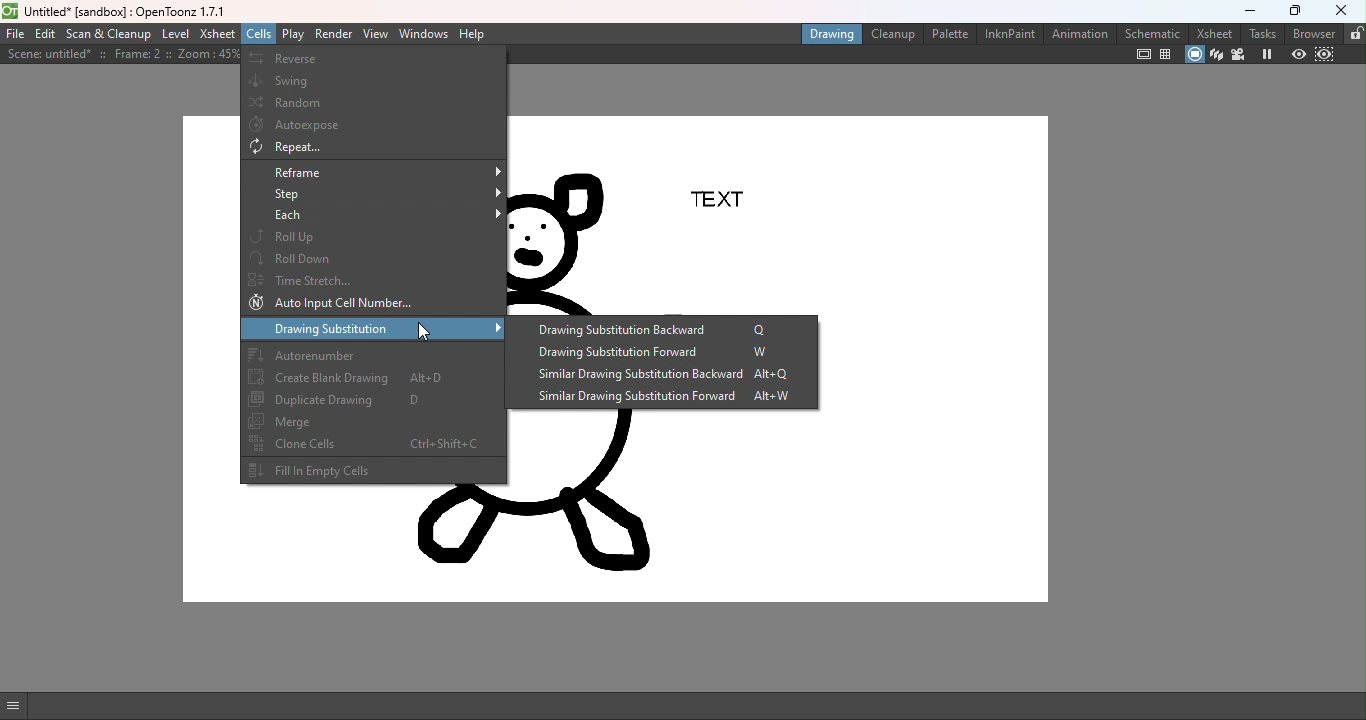 This screenshot has width=1366, height=720. What do you see at coordinates (15, 35) in the screenshot?
I see `File` at bounding box center [15, 35].